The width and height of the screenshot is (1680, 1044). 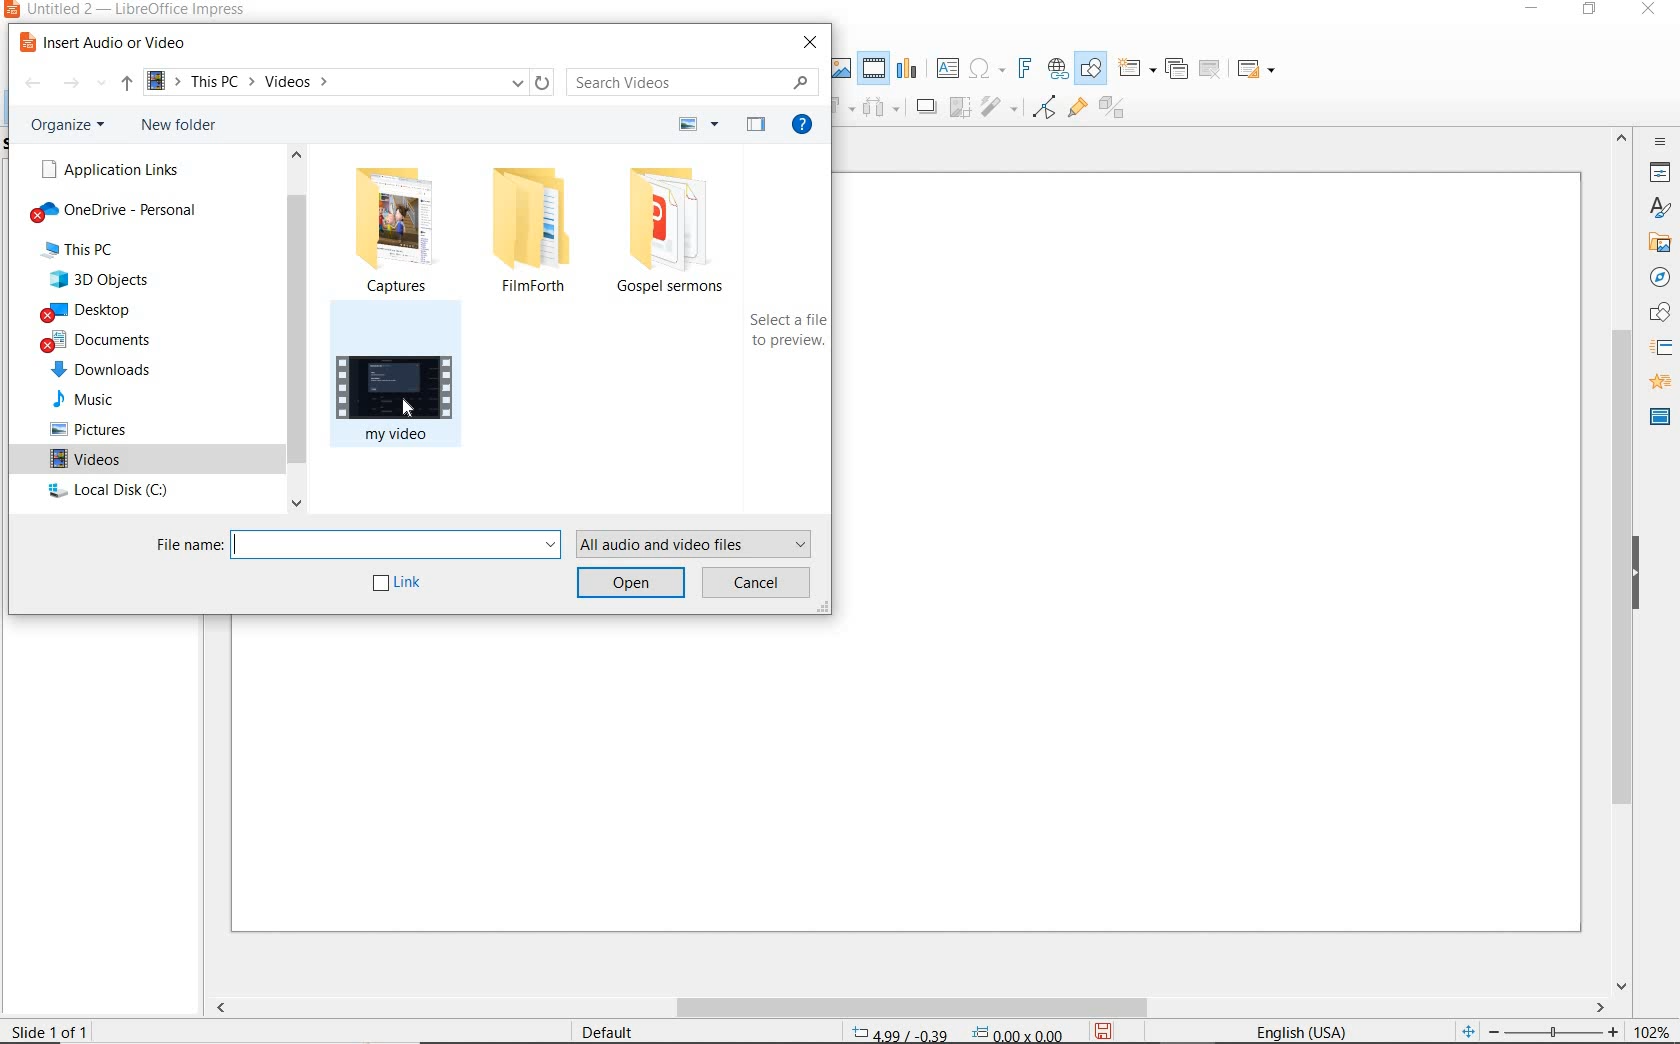 What do you see at coordinates (401, 587) in the screenshot?
I see `link` at bounding box center [401, 587].